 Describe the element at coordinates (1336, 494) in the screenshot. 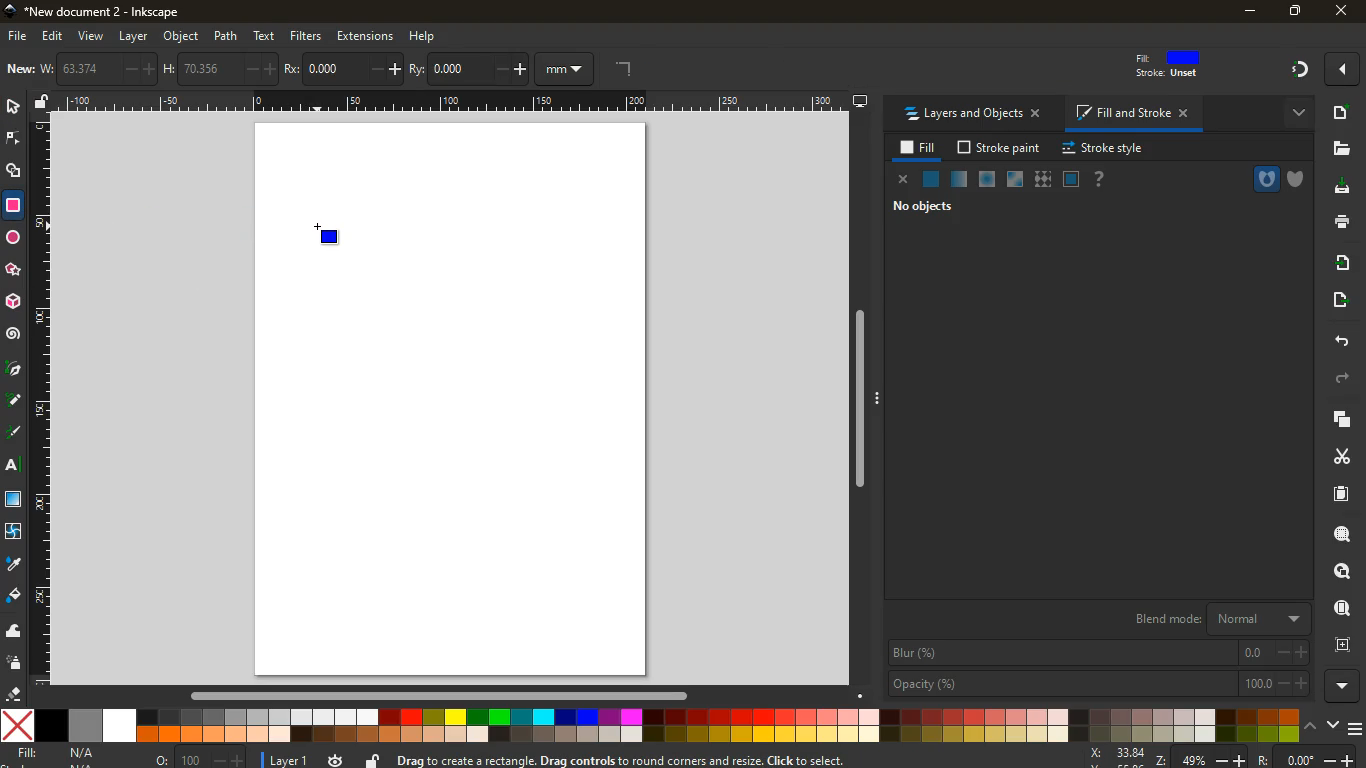

I see `paper` at that location.